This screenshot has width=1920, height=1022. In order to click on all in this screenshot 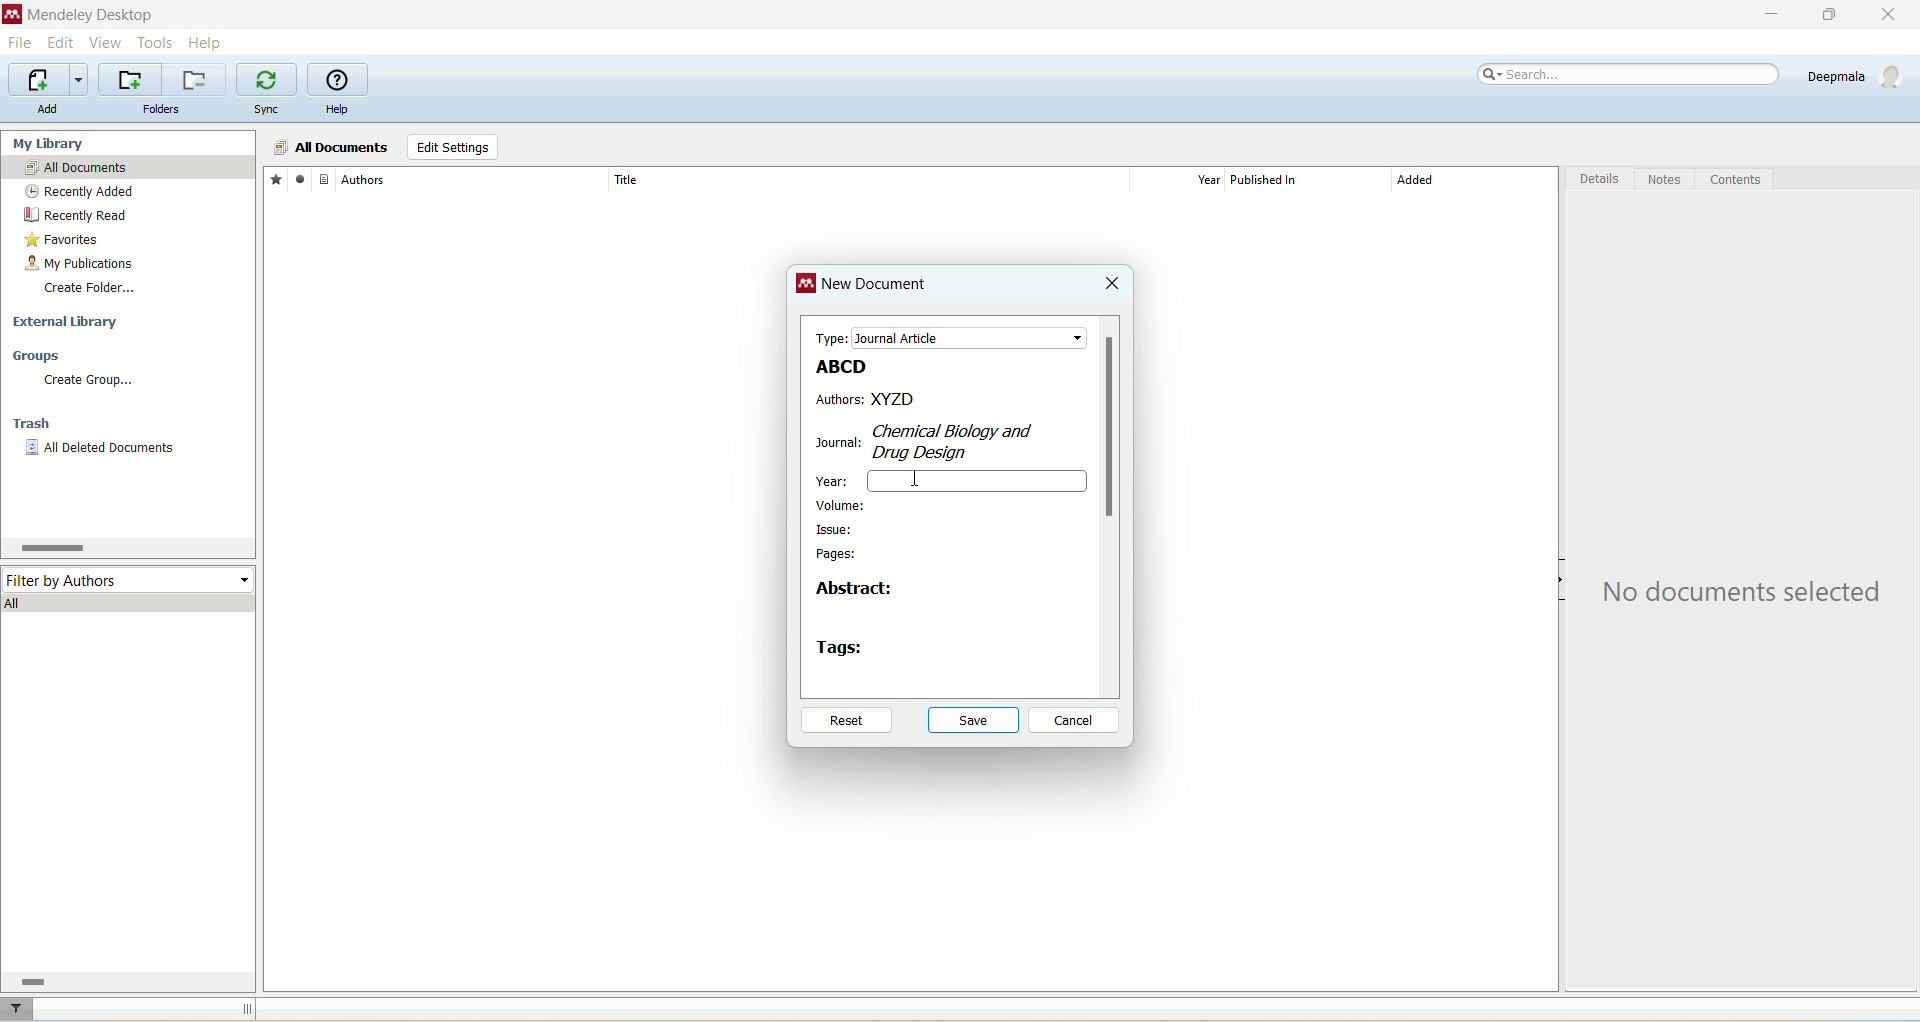, I will do `click(130, 602)`.